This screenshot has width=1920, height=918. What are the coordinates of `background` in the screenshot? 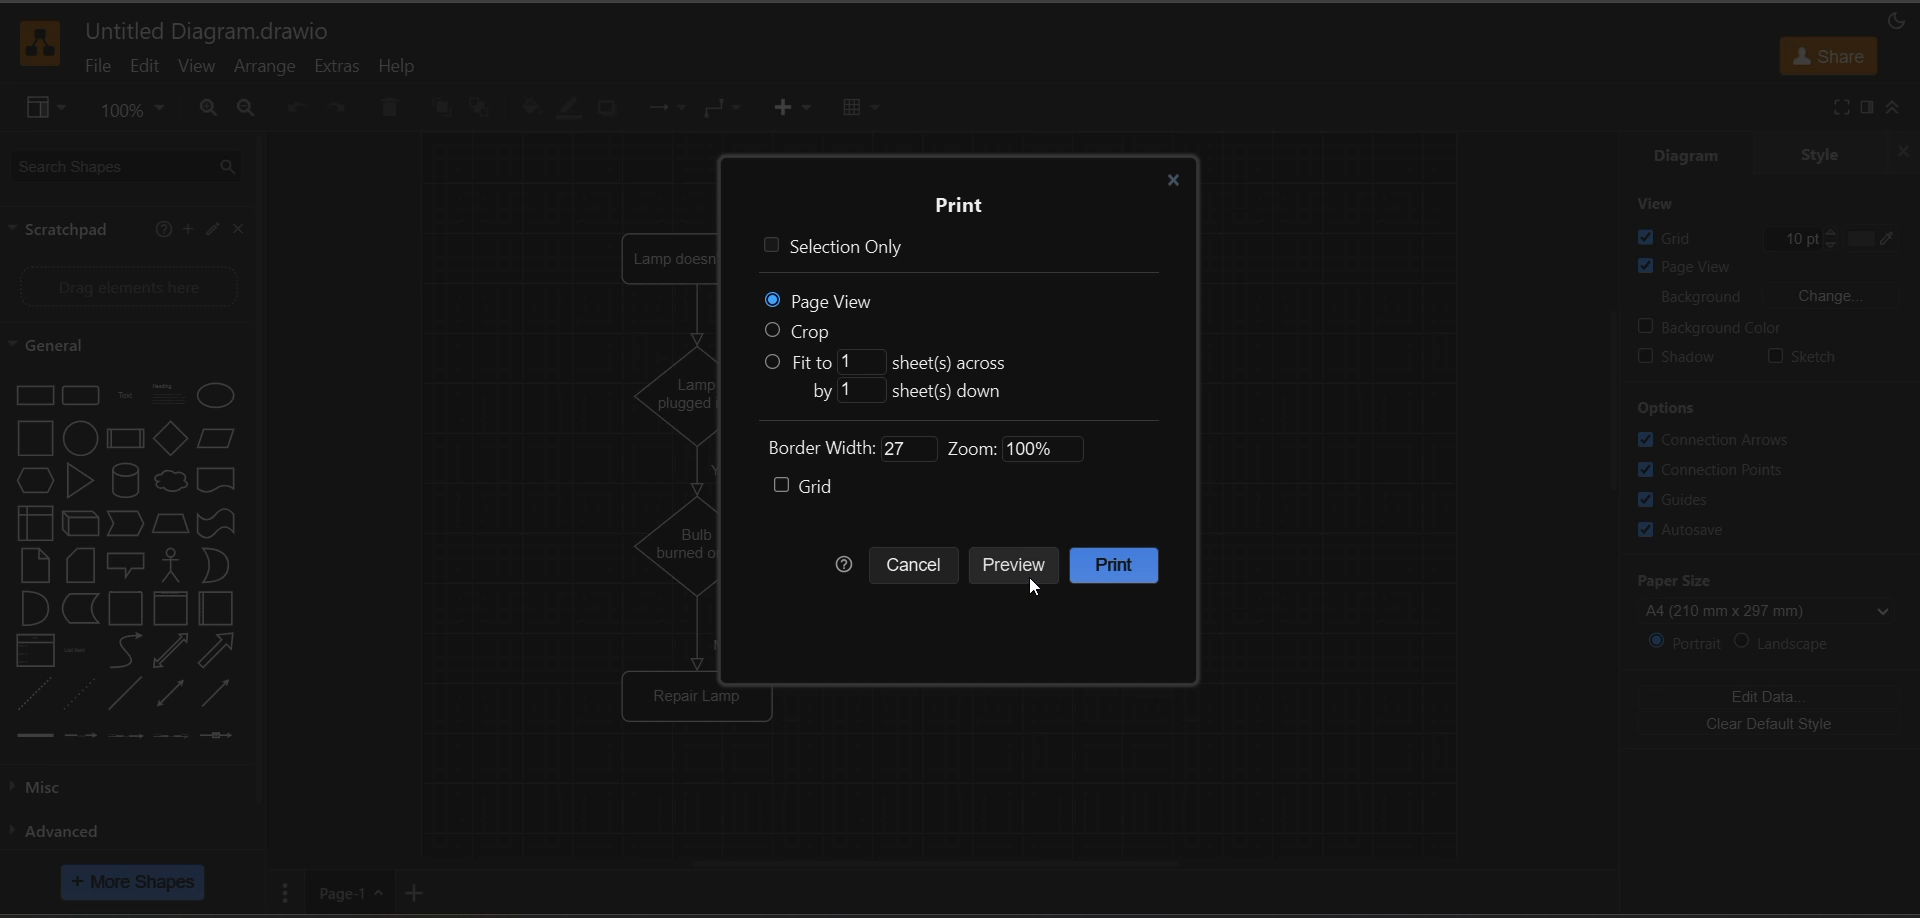 It's located at (1776, 298).